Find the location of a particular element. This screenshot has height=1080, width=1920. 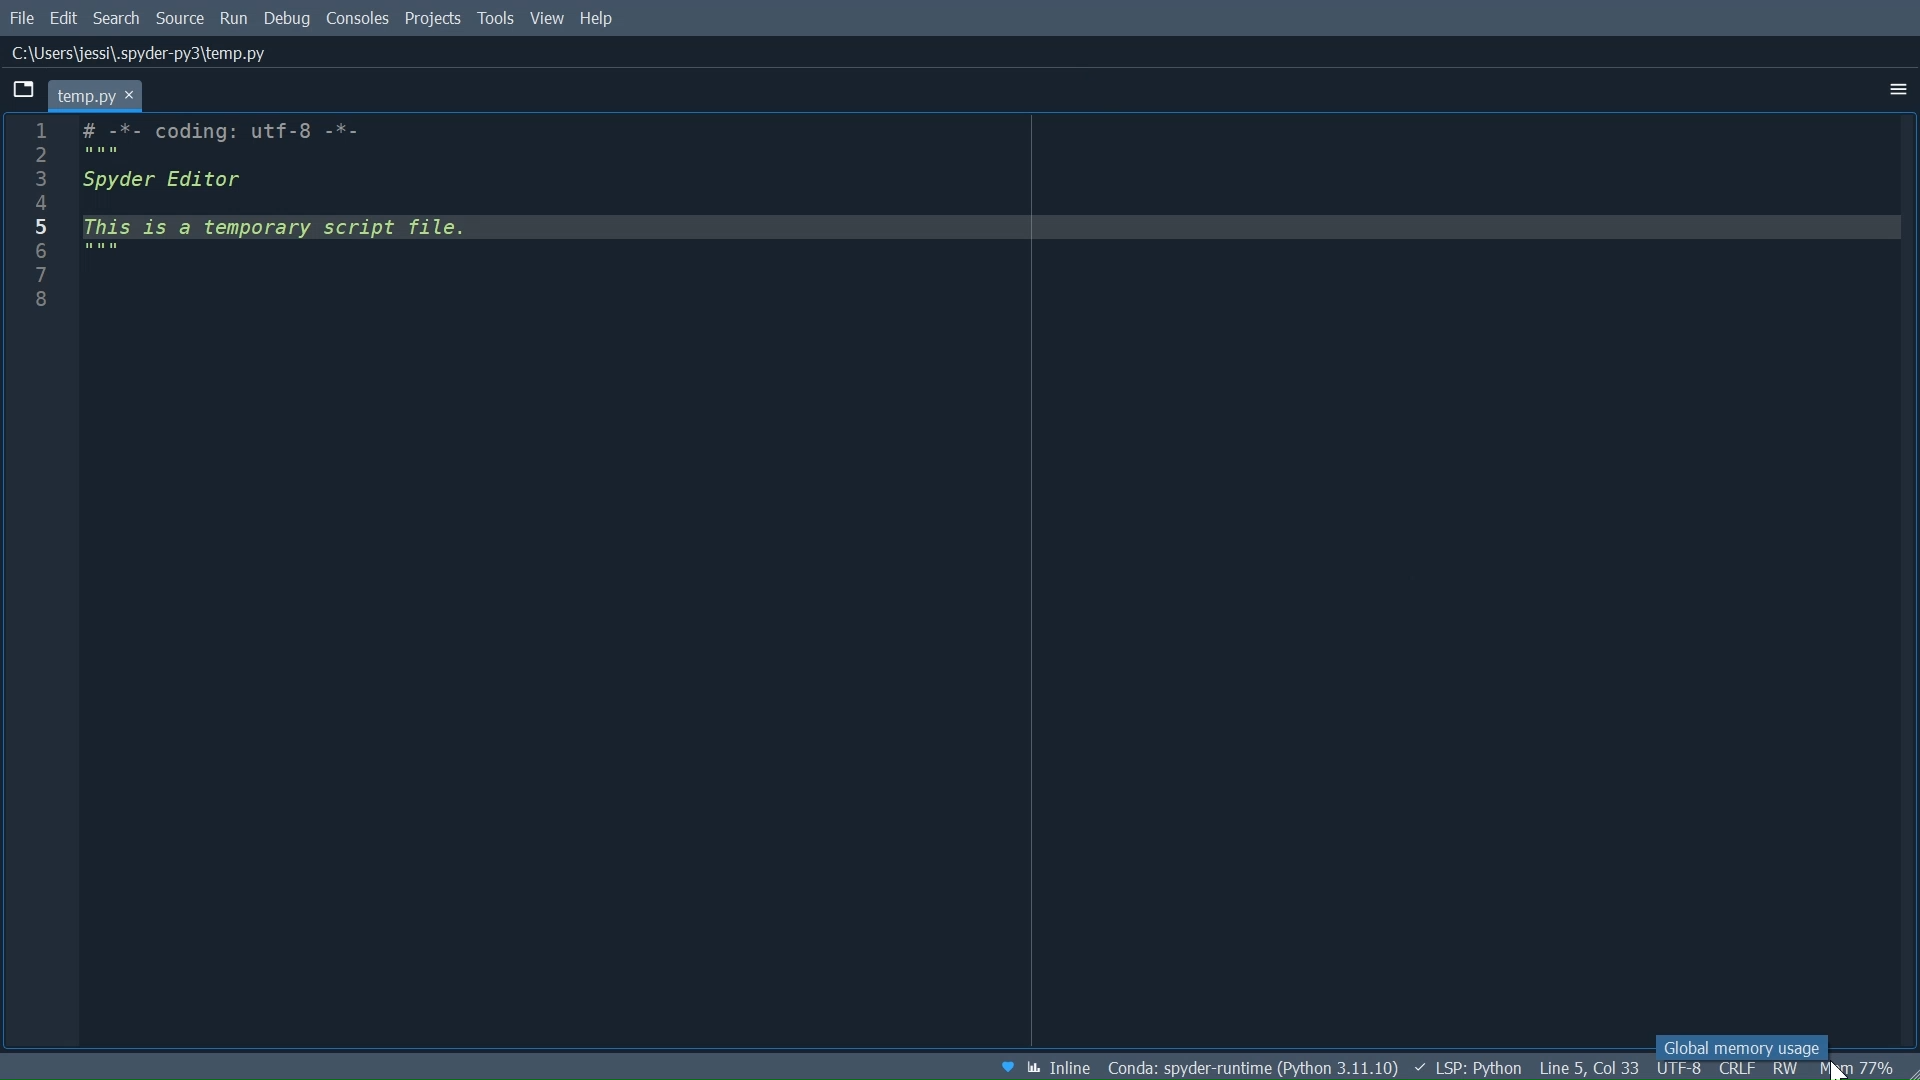

Line column is located at coordinates (48, 586).